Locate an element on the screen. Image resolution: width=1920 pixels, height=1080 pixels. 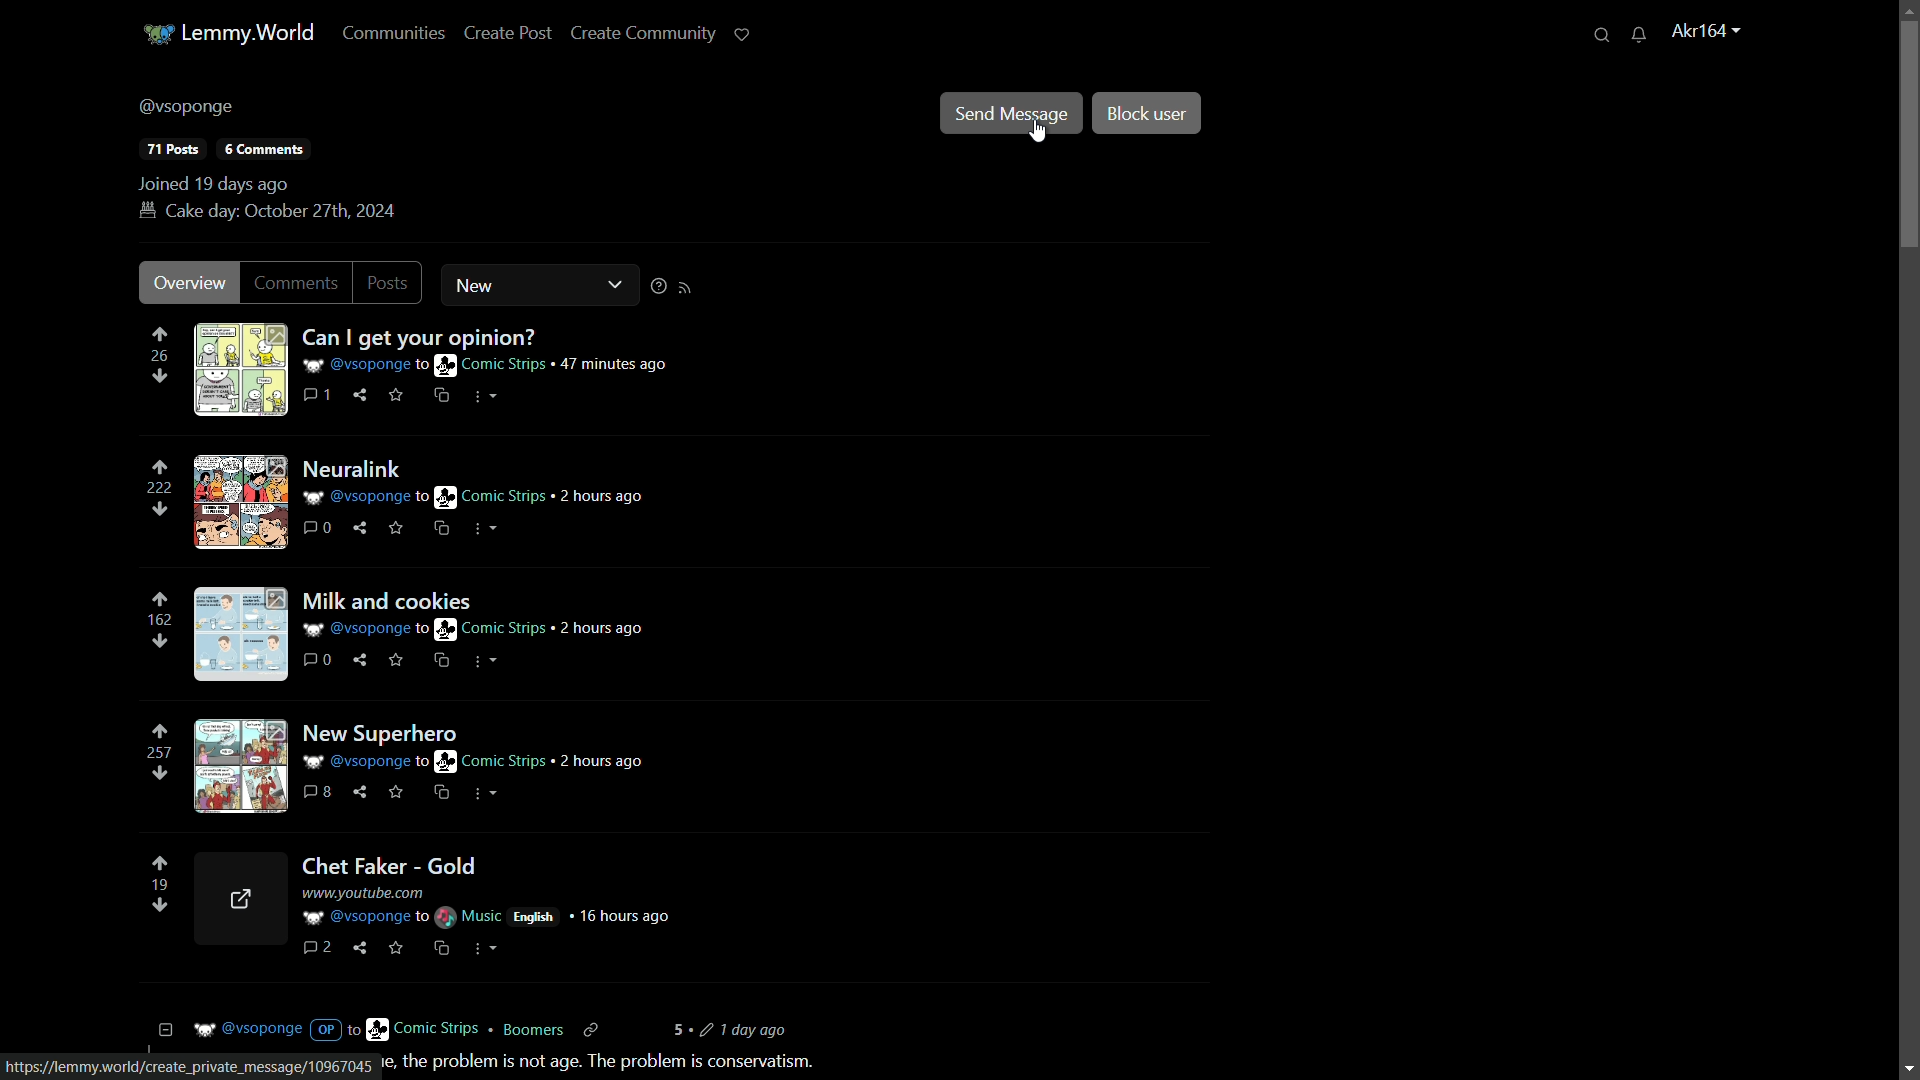
comments is located at coordinates (322, 944).